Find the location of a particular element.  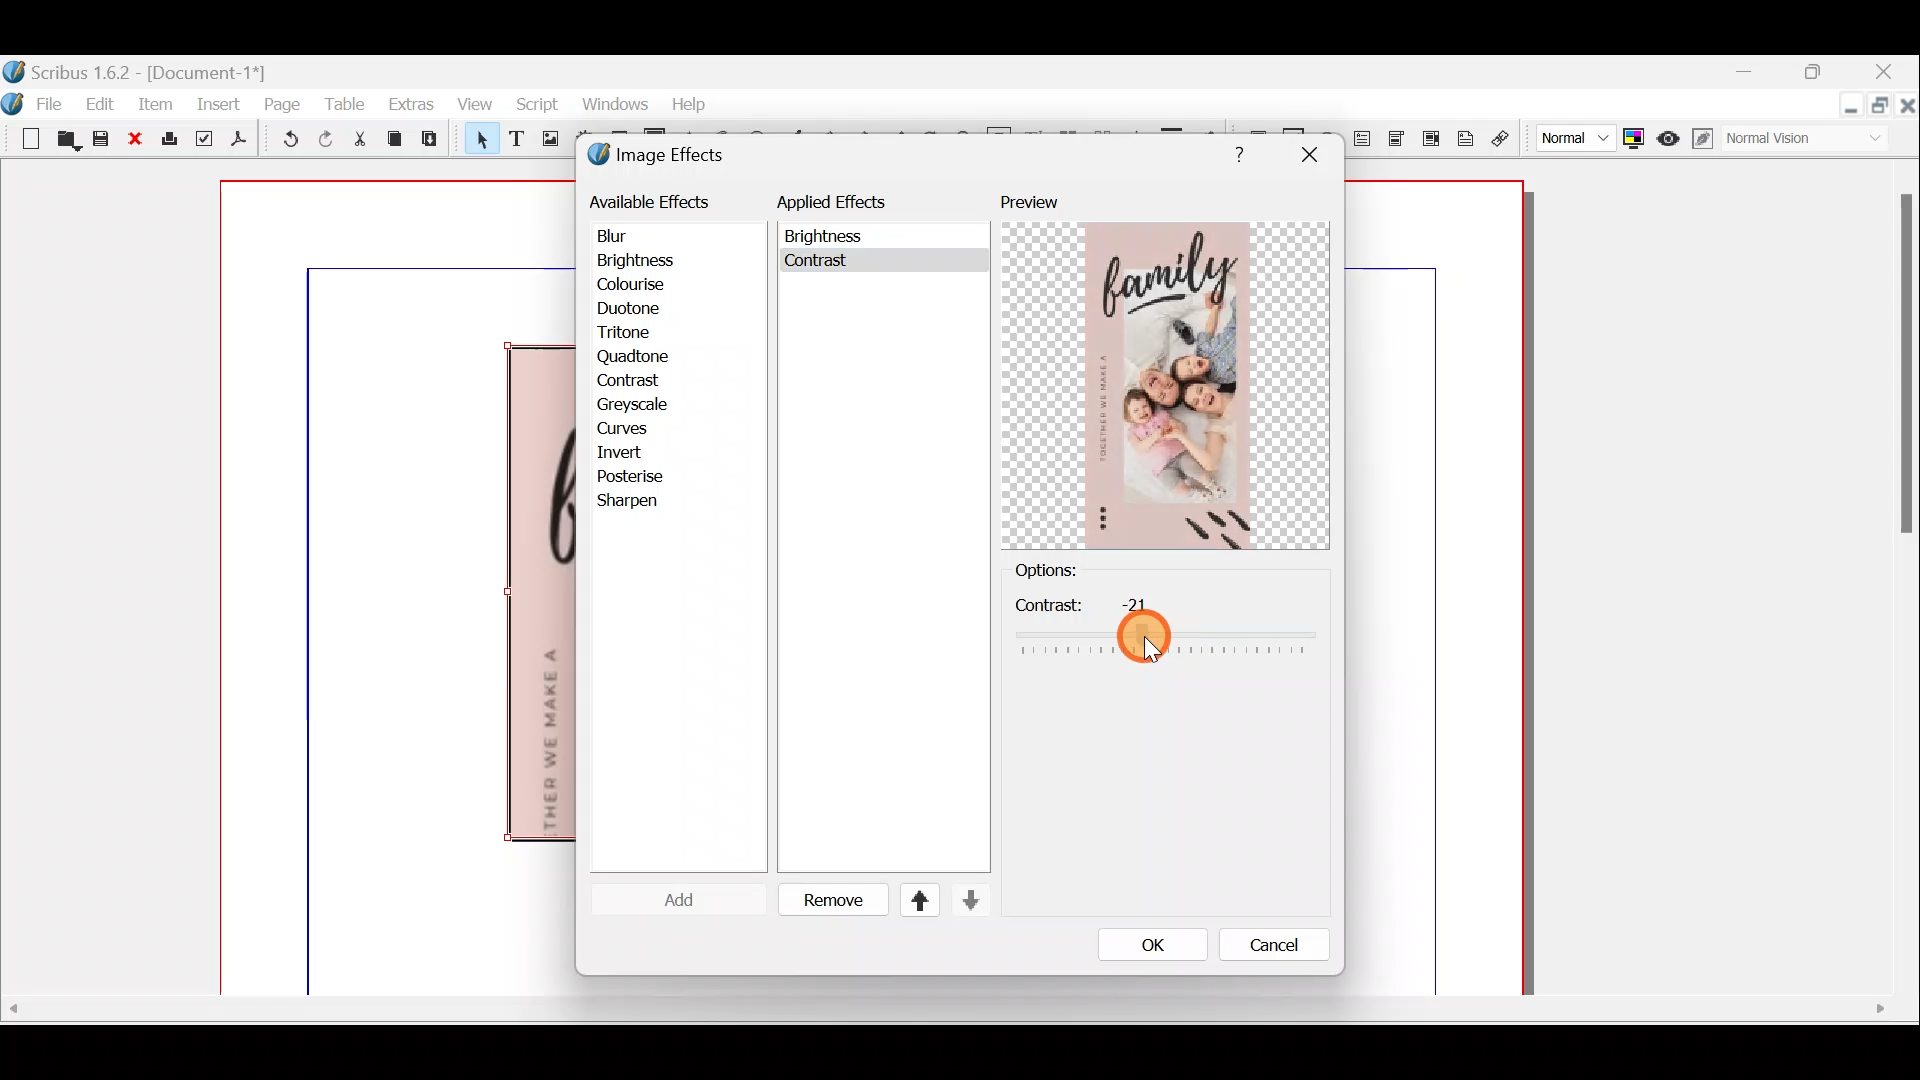

Cursor is located at coordinates (637, 382).